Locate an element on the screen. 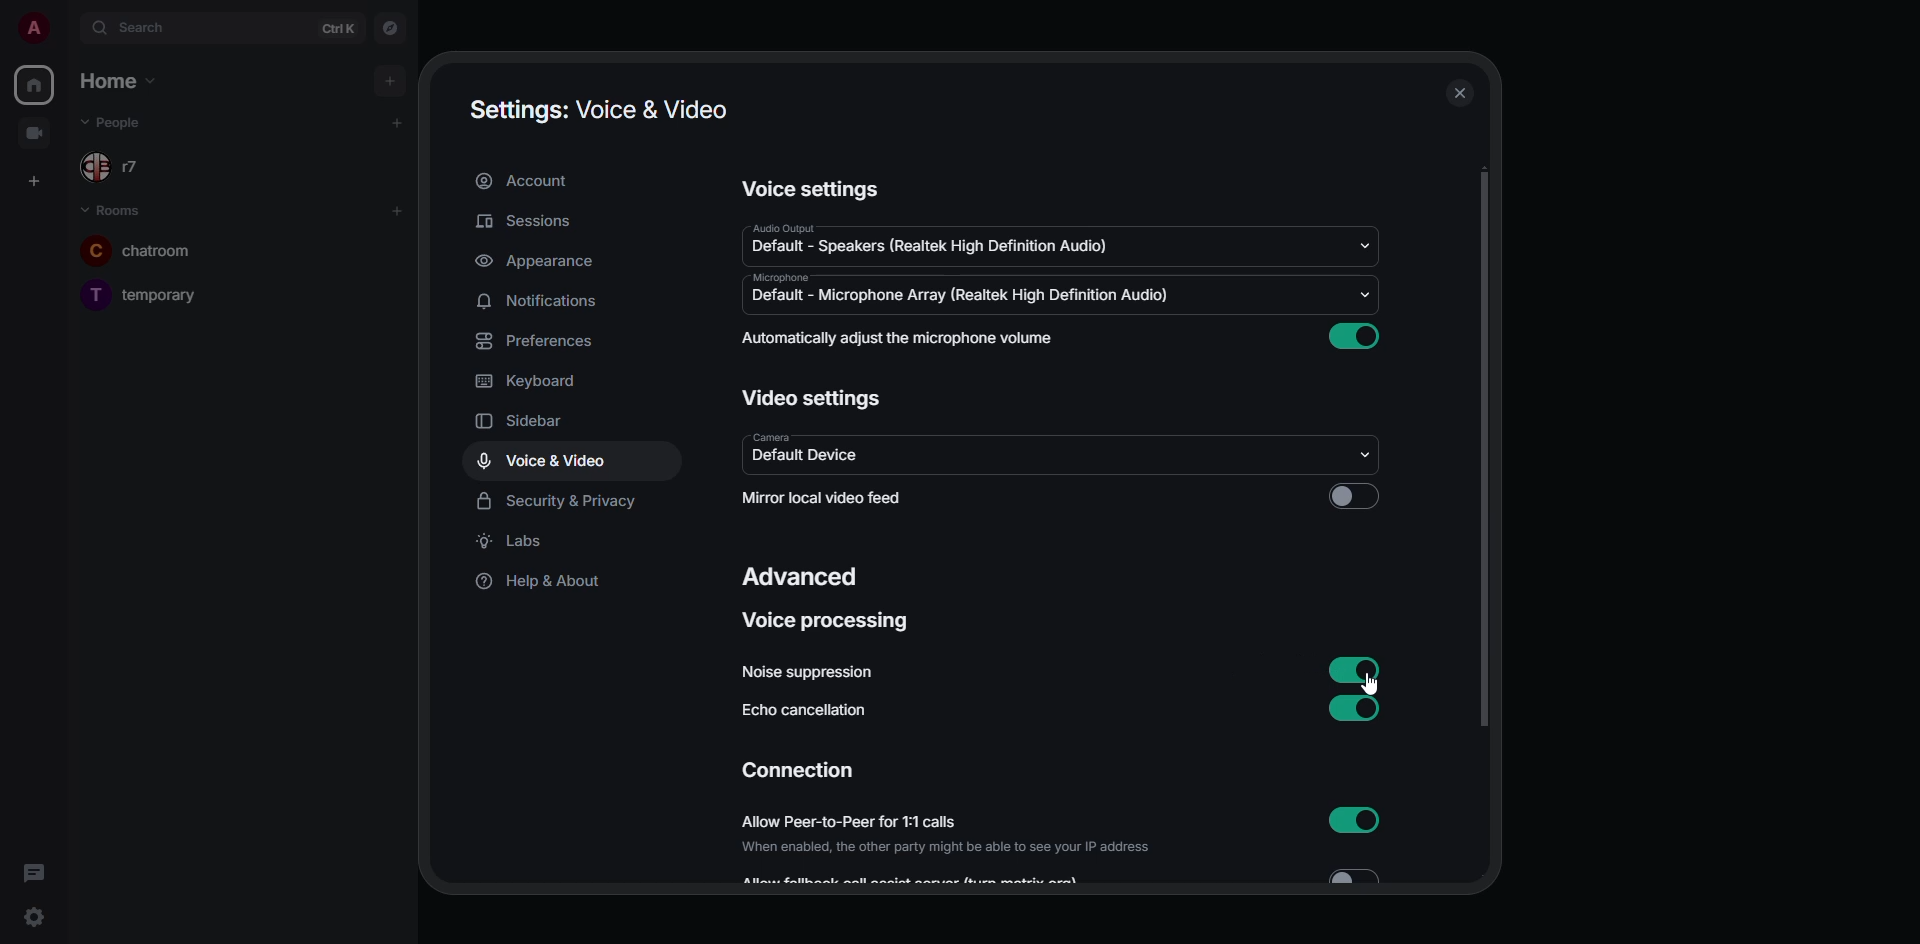 The width and height of the screenshot is (1920, 944). default is located at coordinates (932, 247).